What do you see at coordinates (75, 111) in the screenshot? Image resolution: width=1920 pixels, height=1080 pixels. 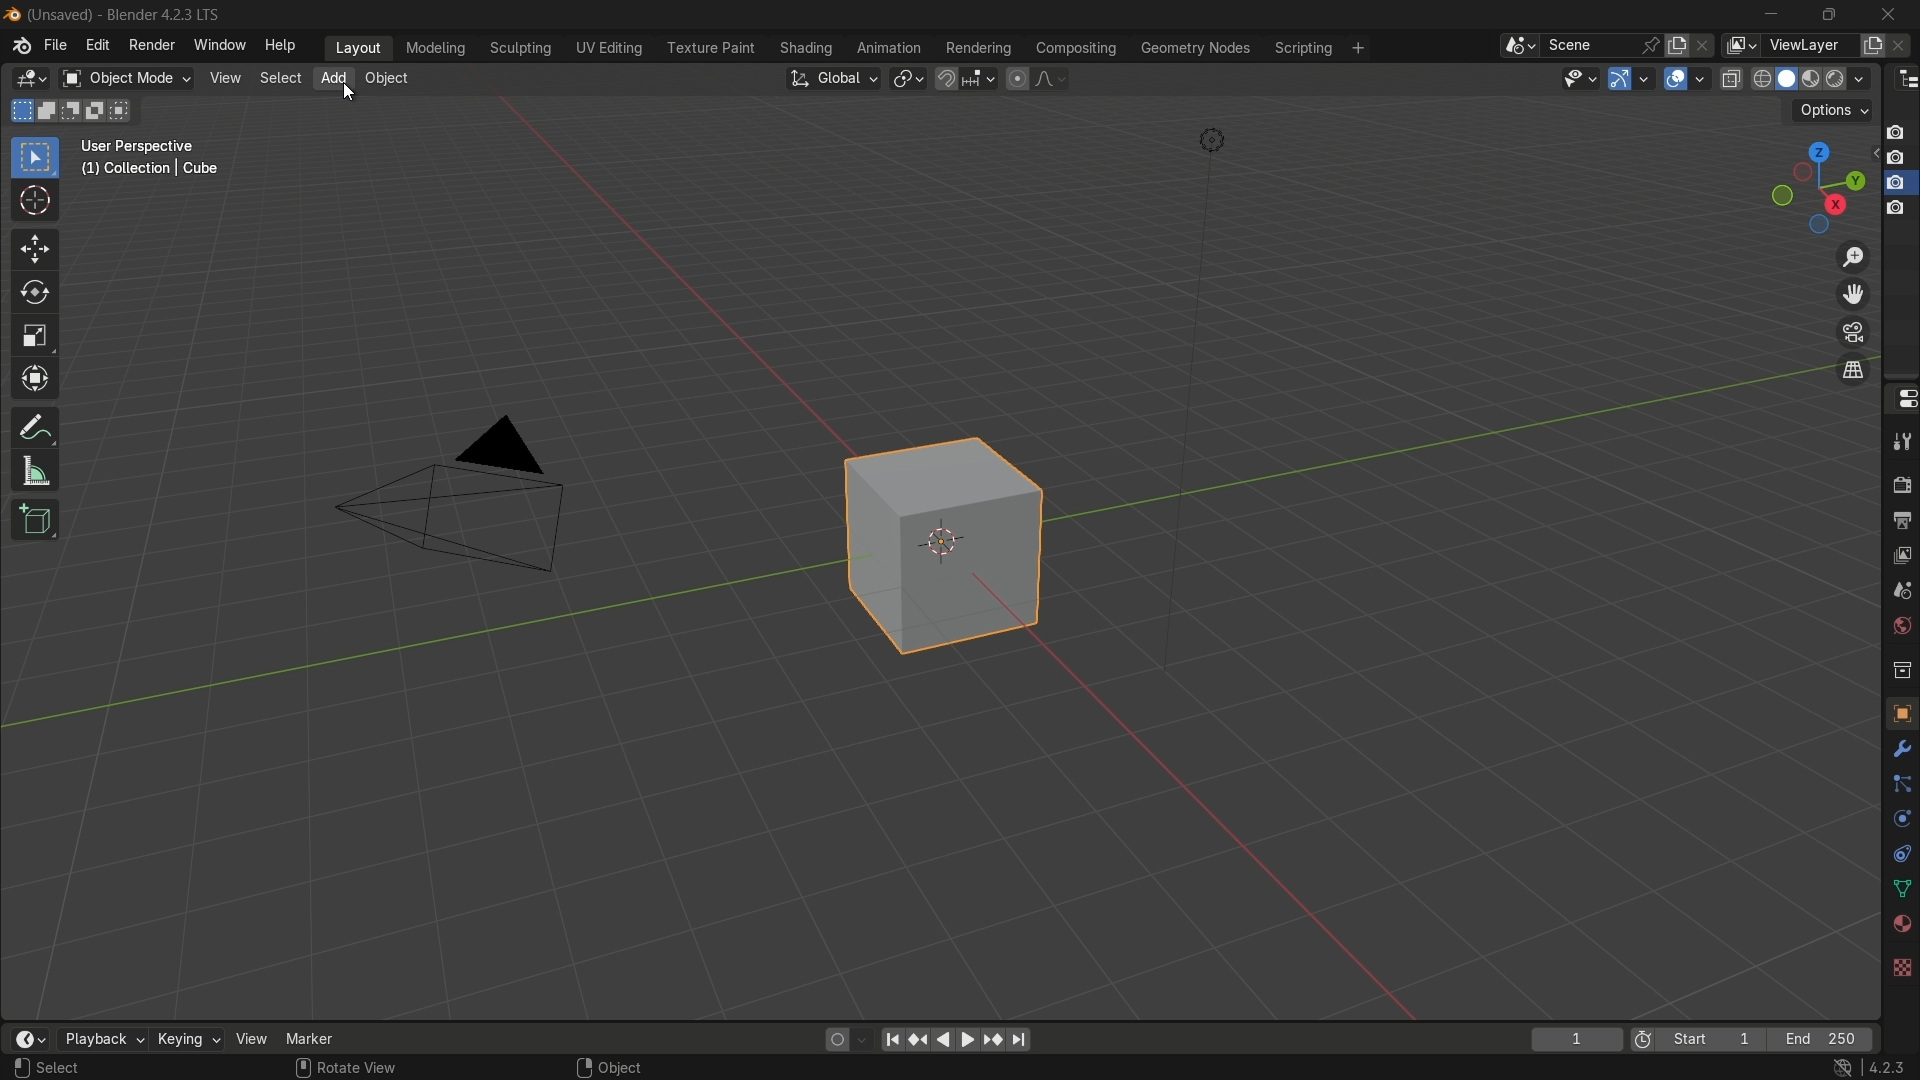 I see `subtract existing selection` at bounding box center [75, 111].